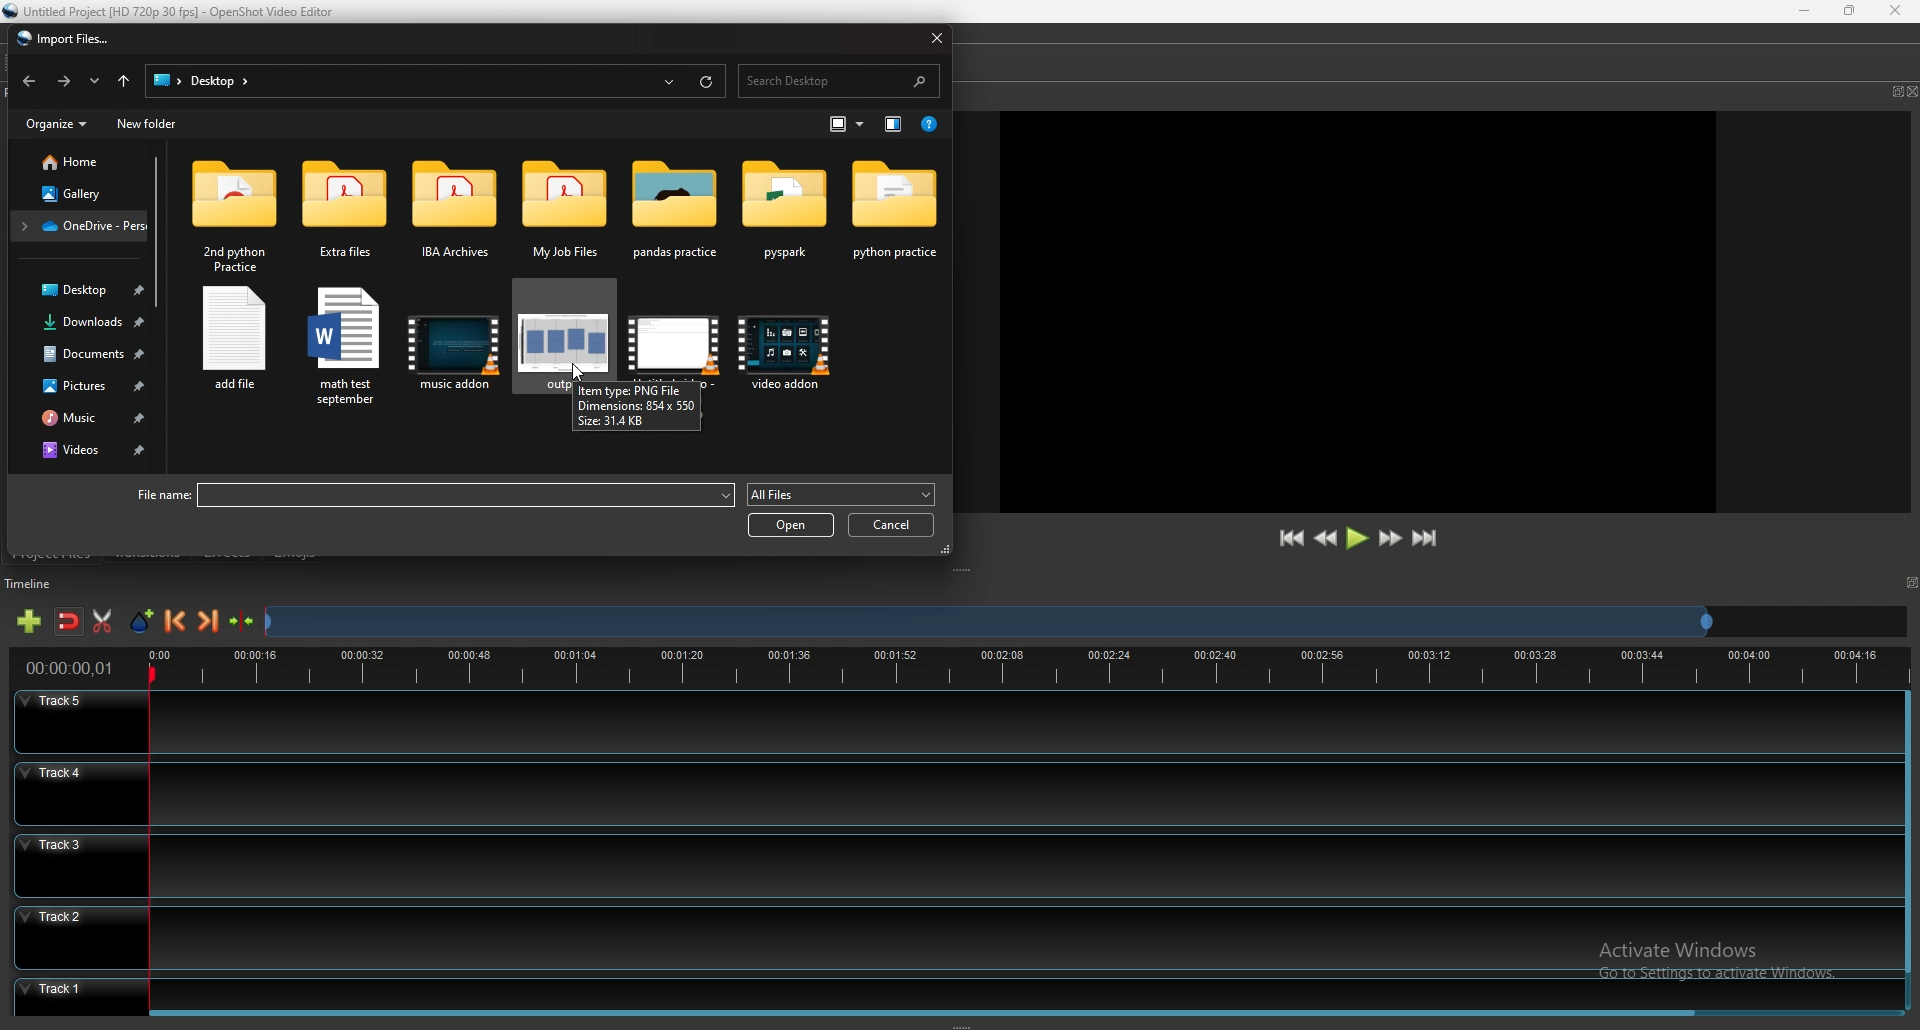 This screenshot has width=1920, height=1030. What do you see at coordinates (62, 38) in the screenshot?
I see `import files` at bounding box center [62, 38].